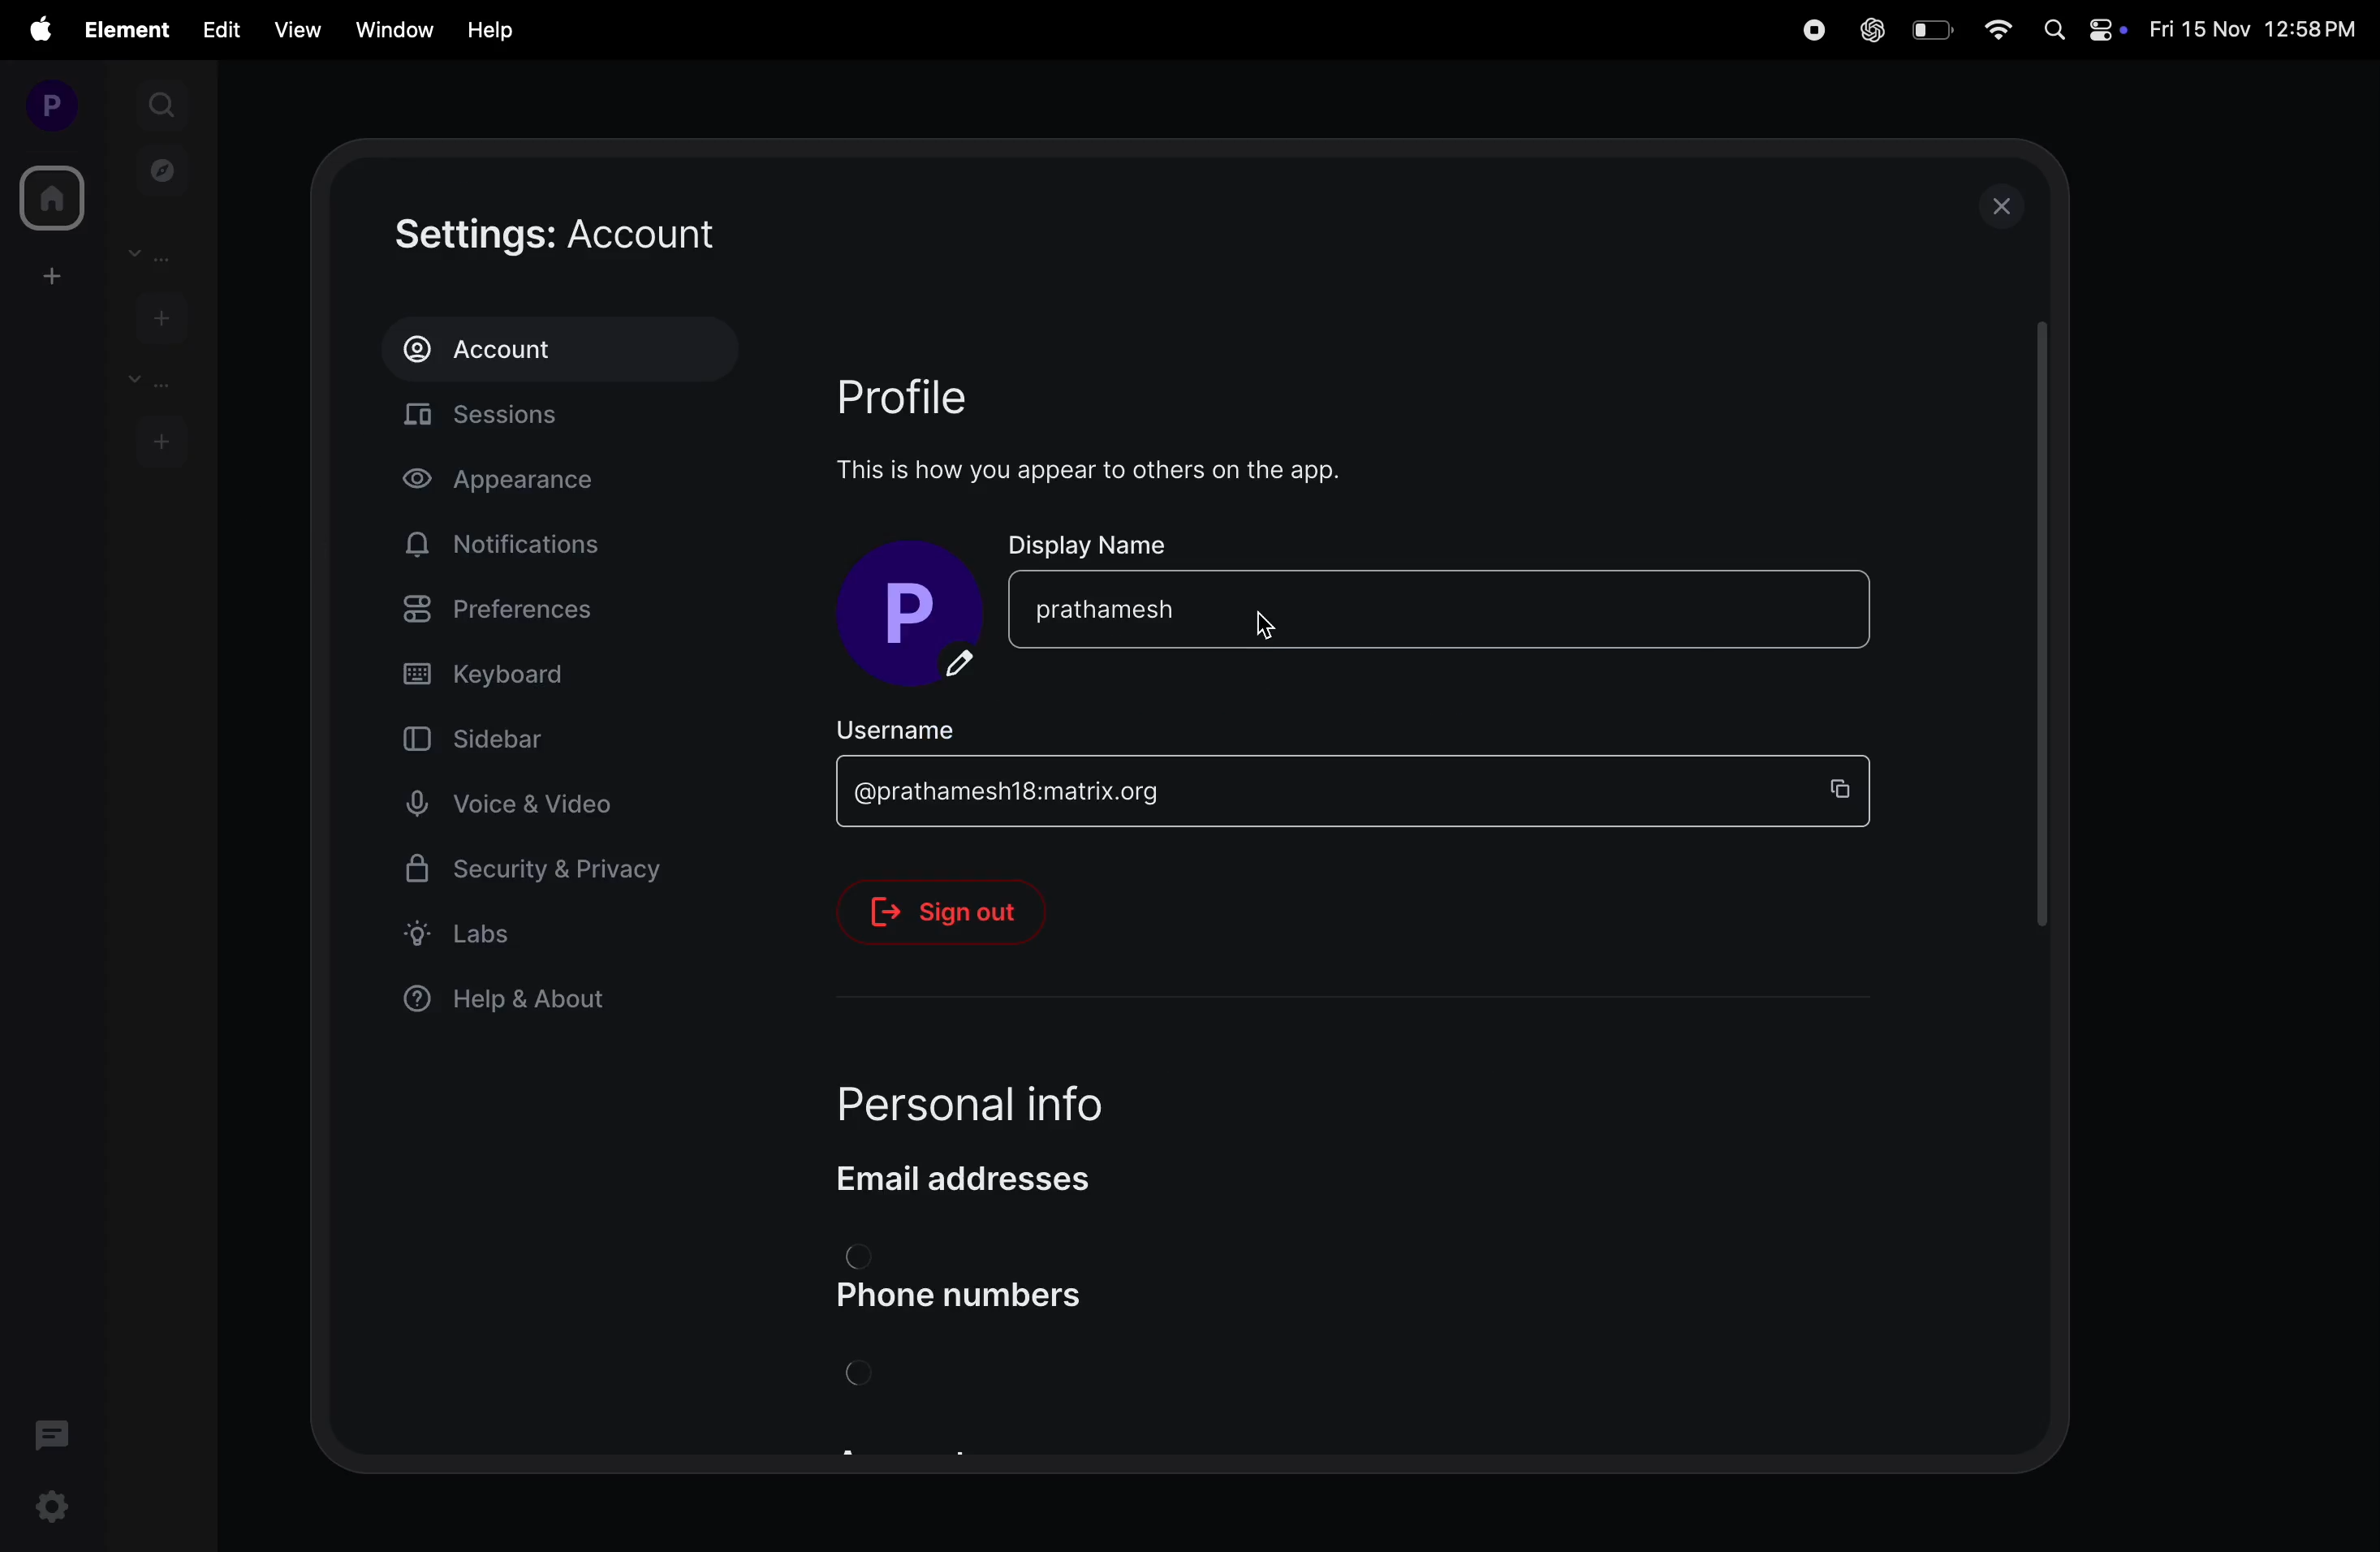 This screenshot has width=2380, height=1552. What do you see at coordinates (932, 394) in the screenshot?
I see `profle` at bounding box center [932, 394].